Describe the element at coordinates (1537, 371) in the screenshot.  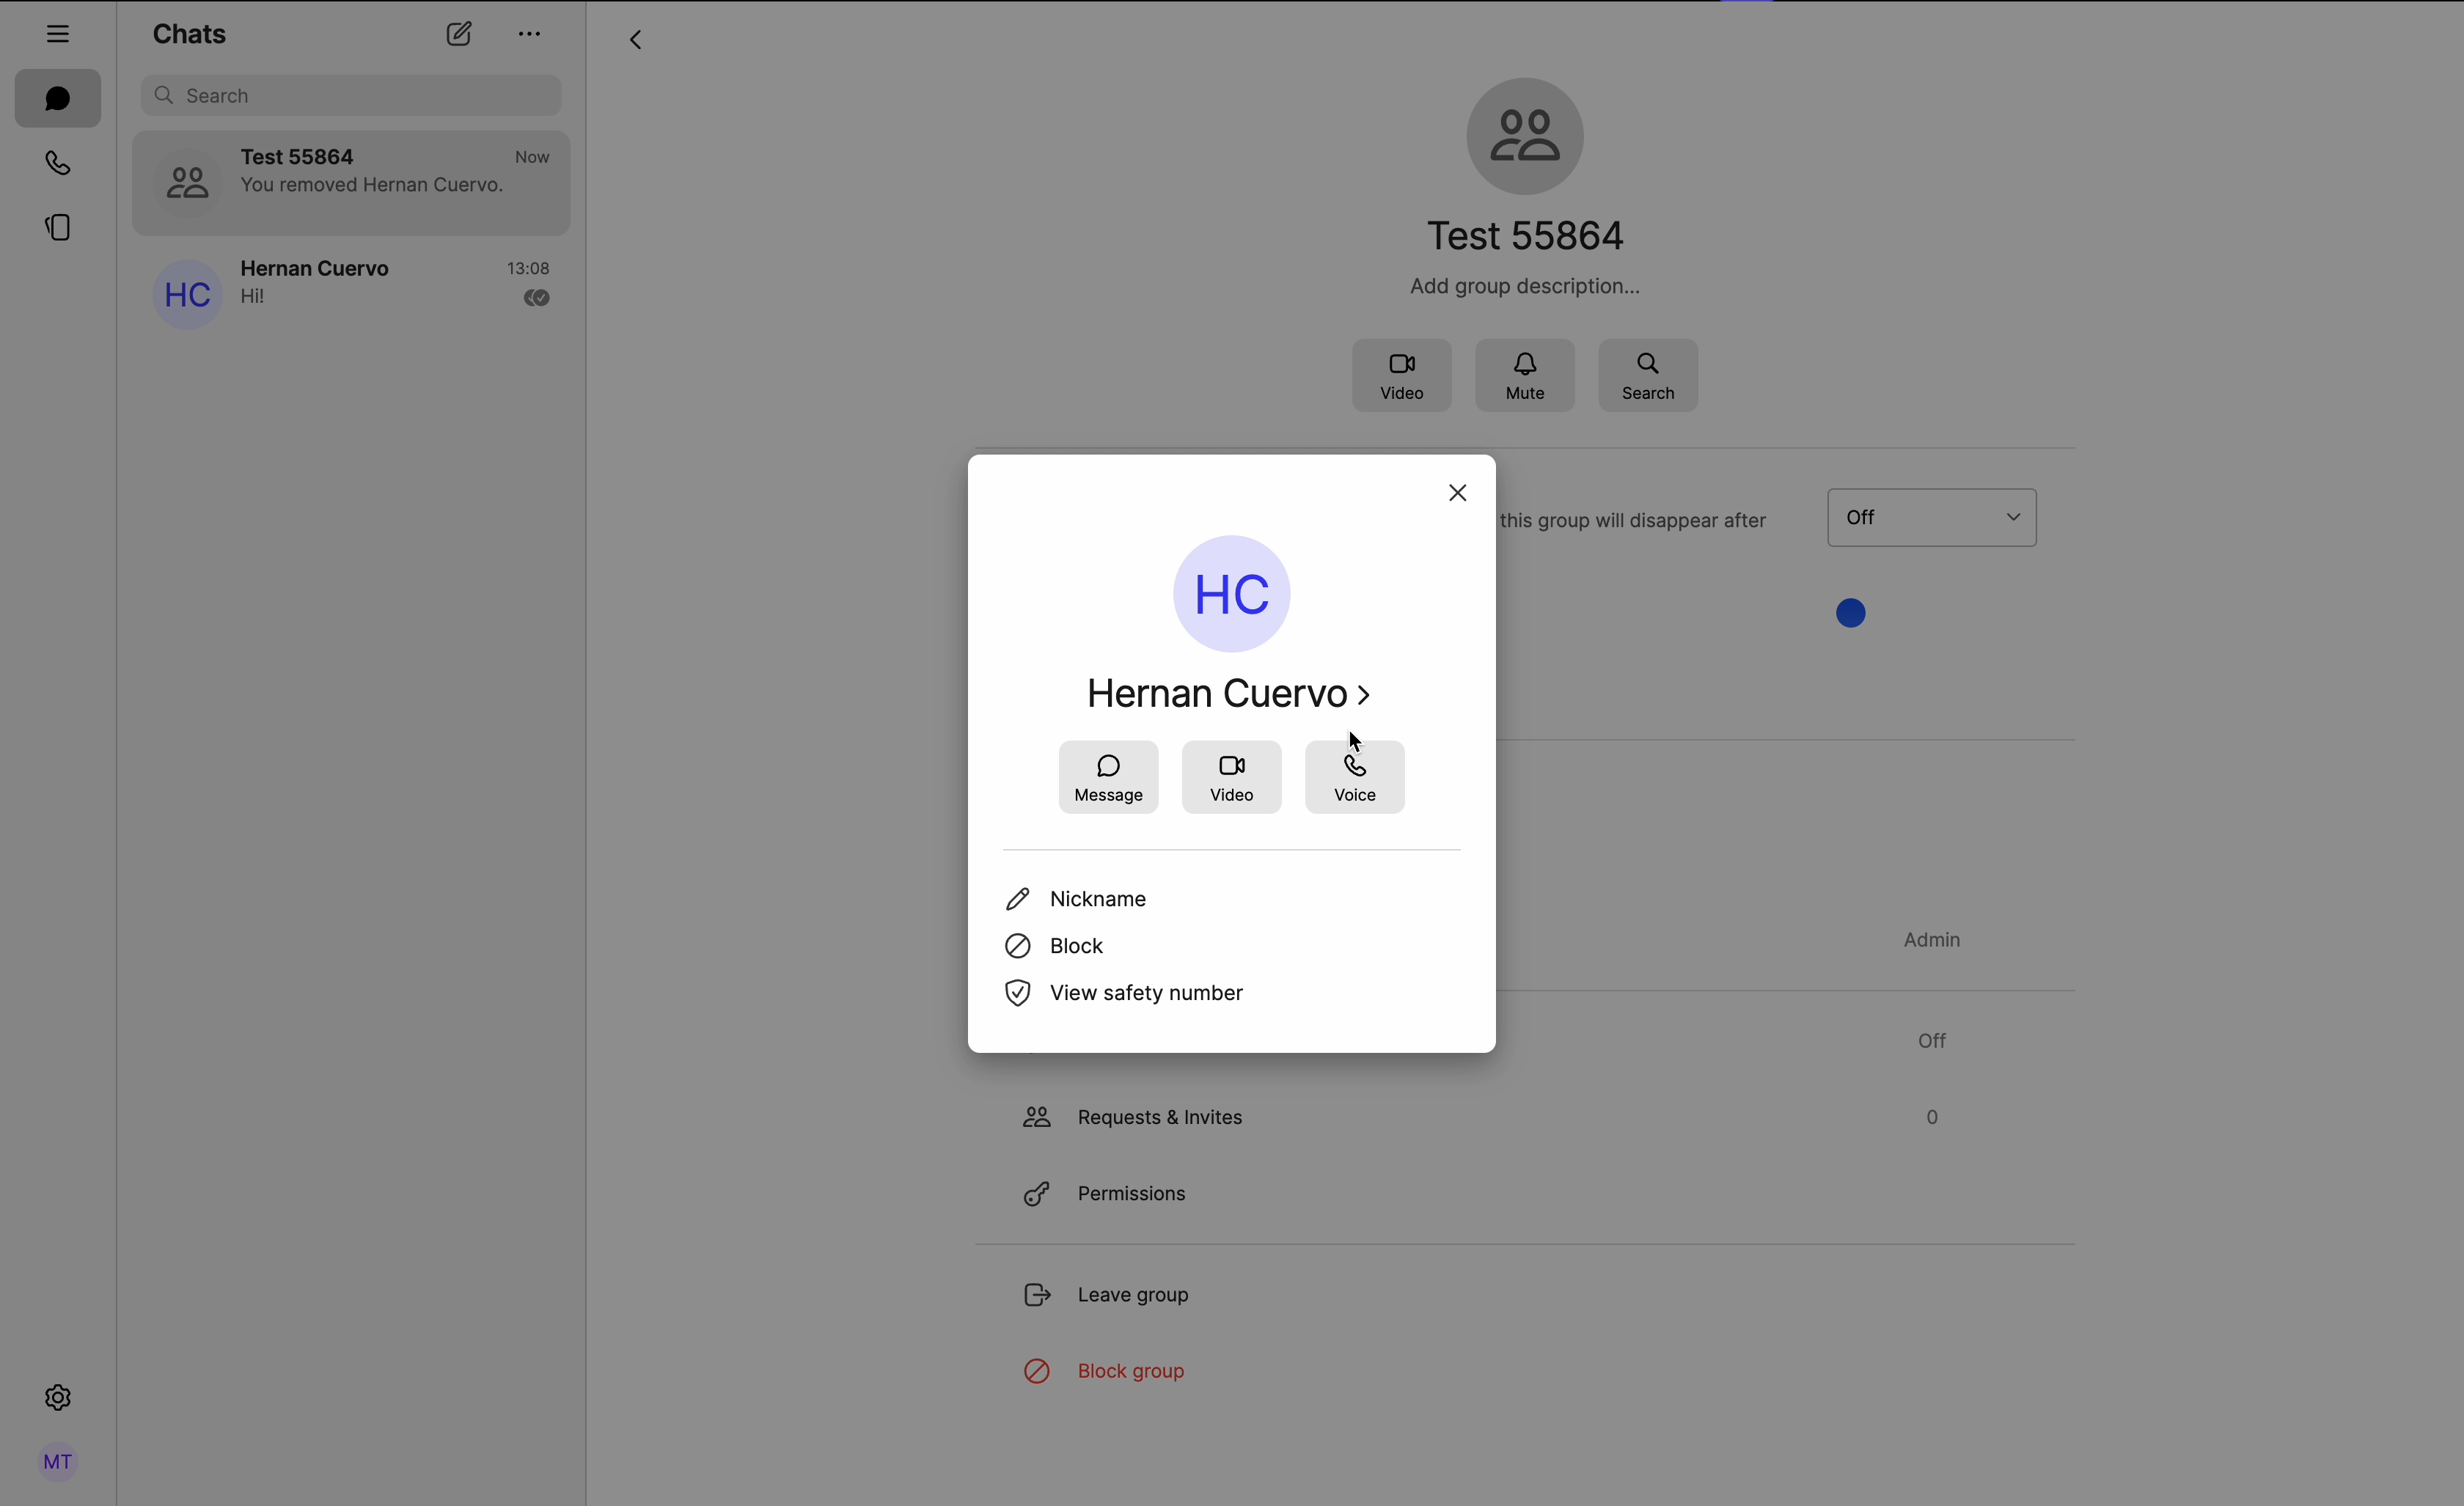
I see `mute` at that location.